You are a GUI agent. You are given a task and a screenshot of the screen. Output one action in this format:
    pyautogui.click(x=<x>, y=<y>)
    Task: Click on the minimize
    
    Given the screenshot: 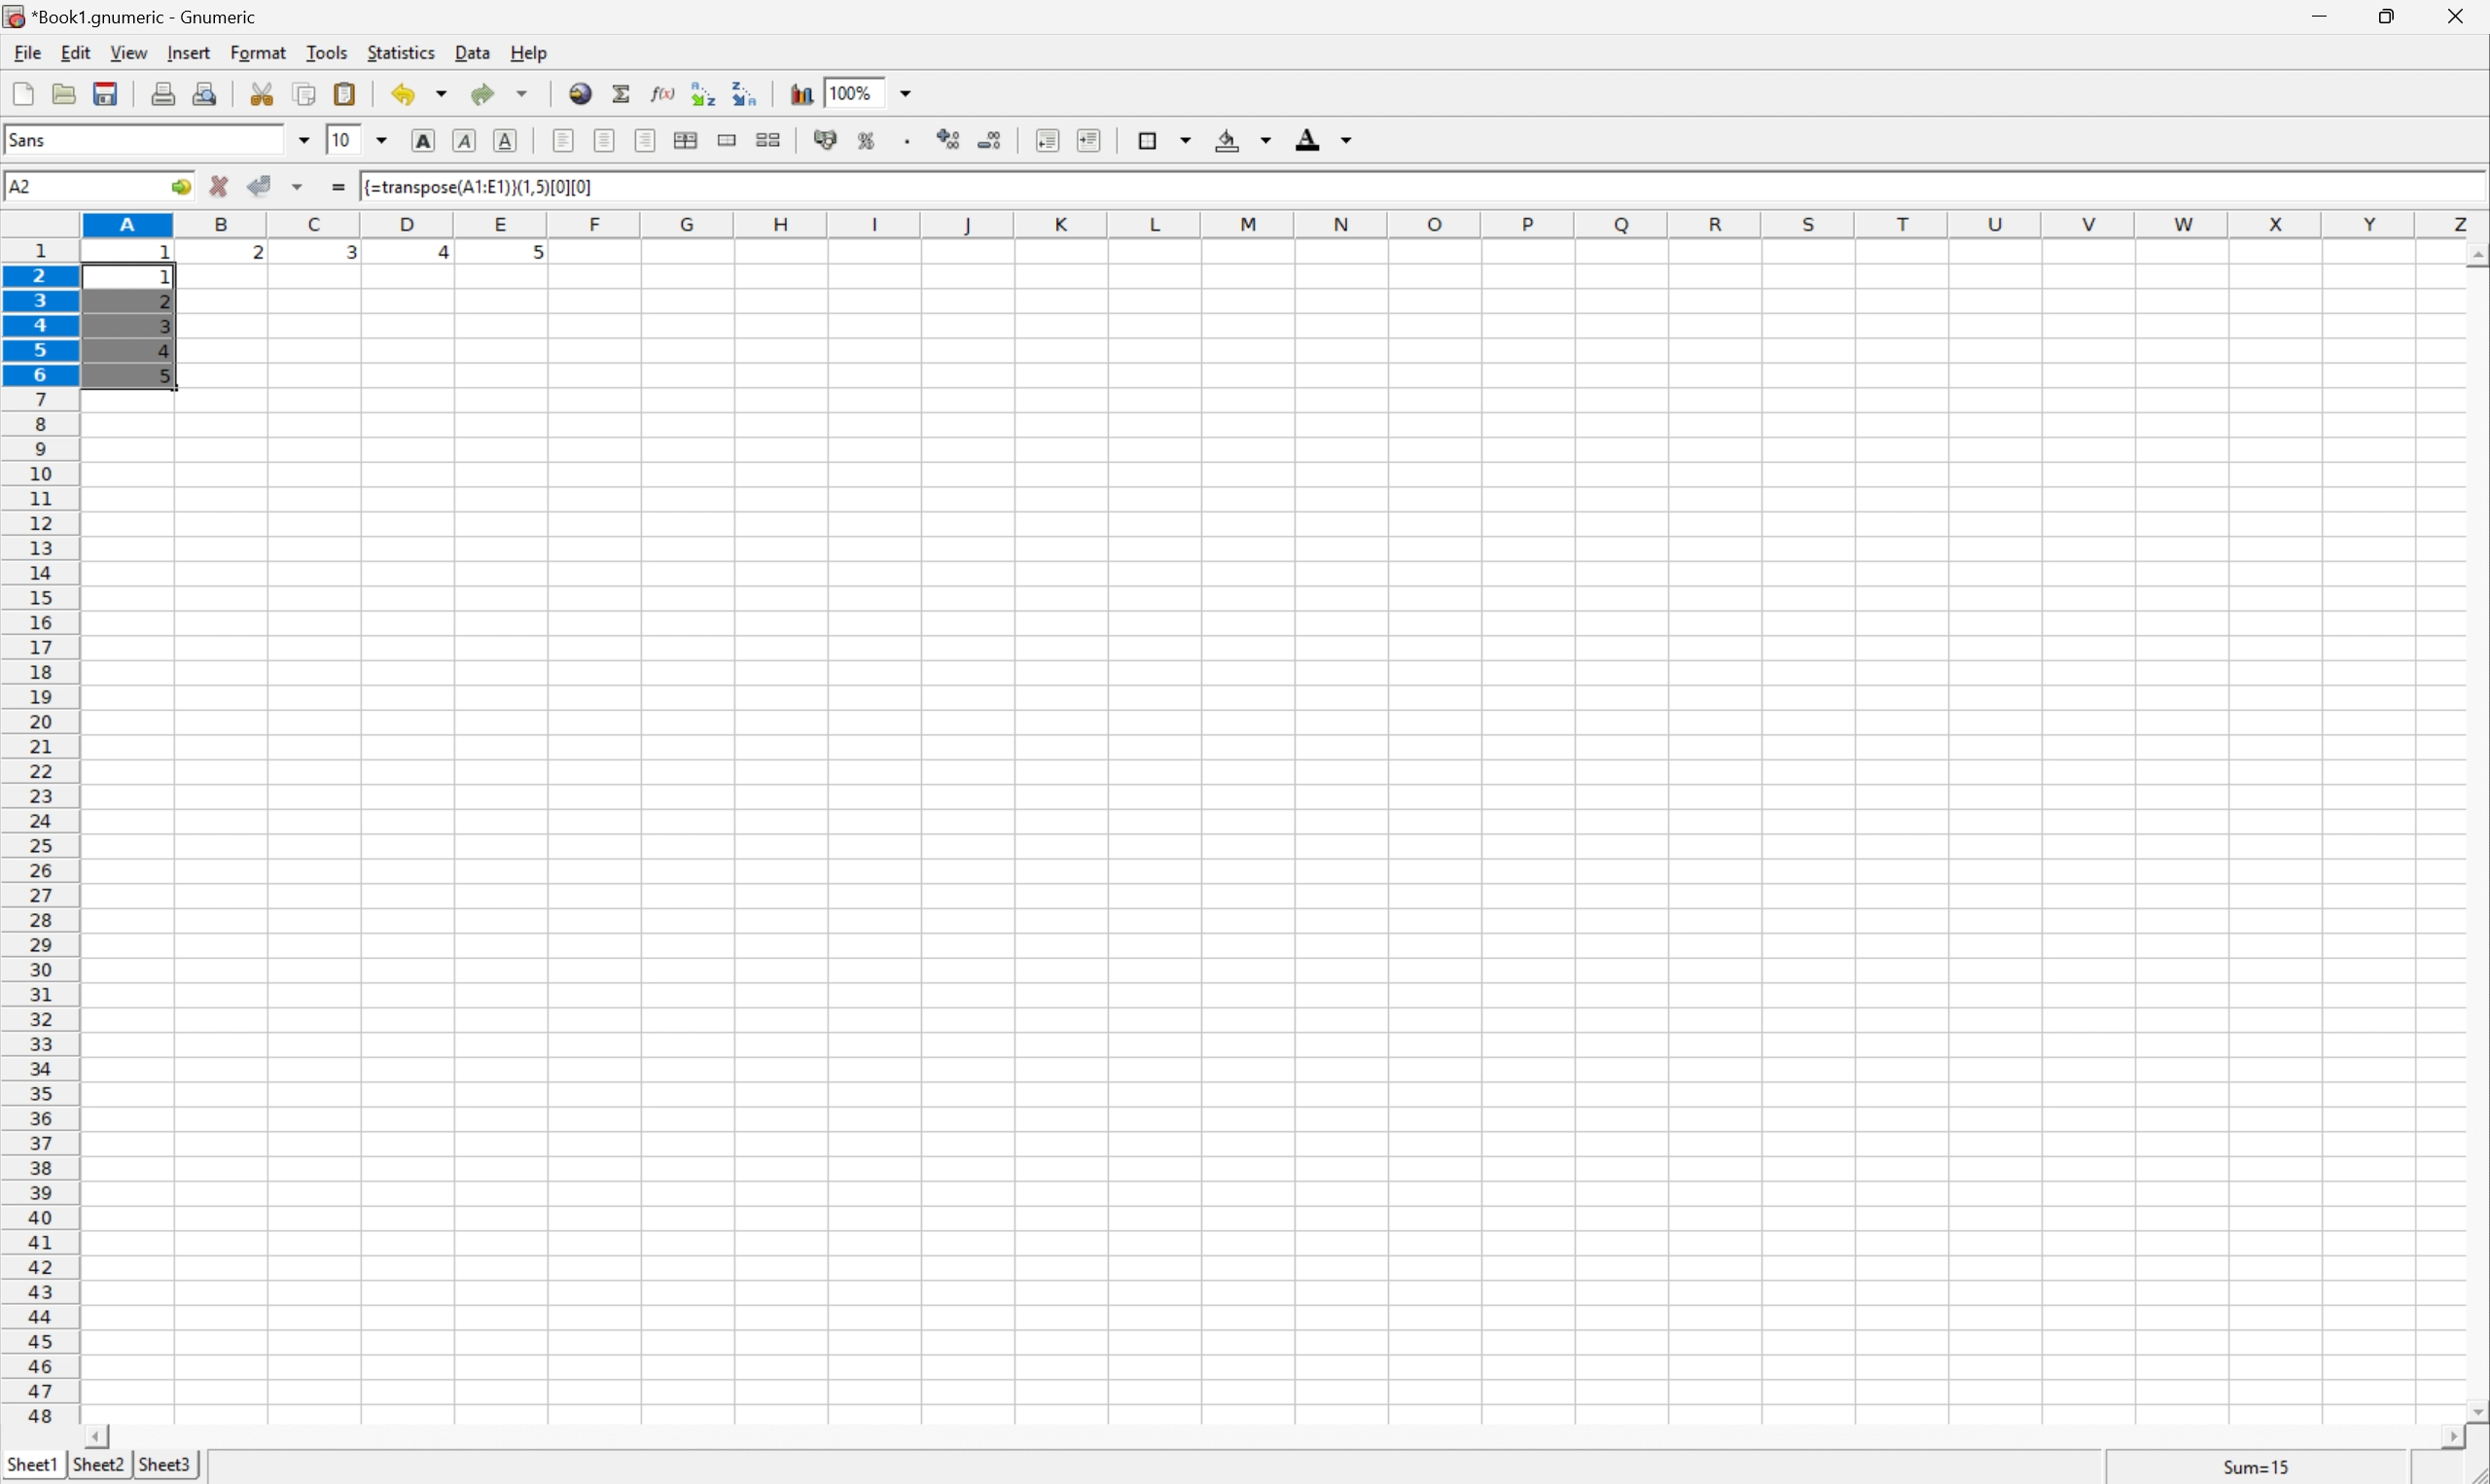 What is the action you would take?
    pyautogui.click(x=2329, y=17)
    